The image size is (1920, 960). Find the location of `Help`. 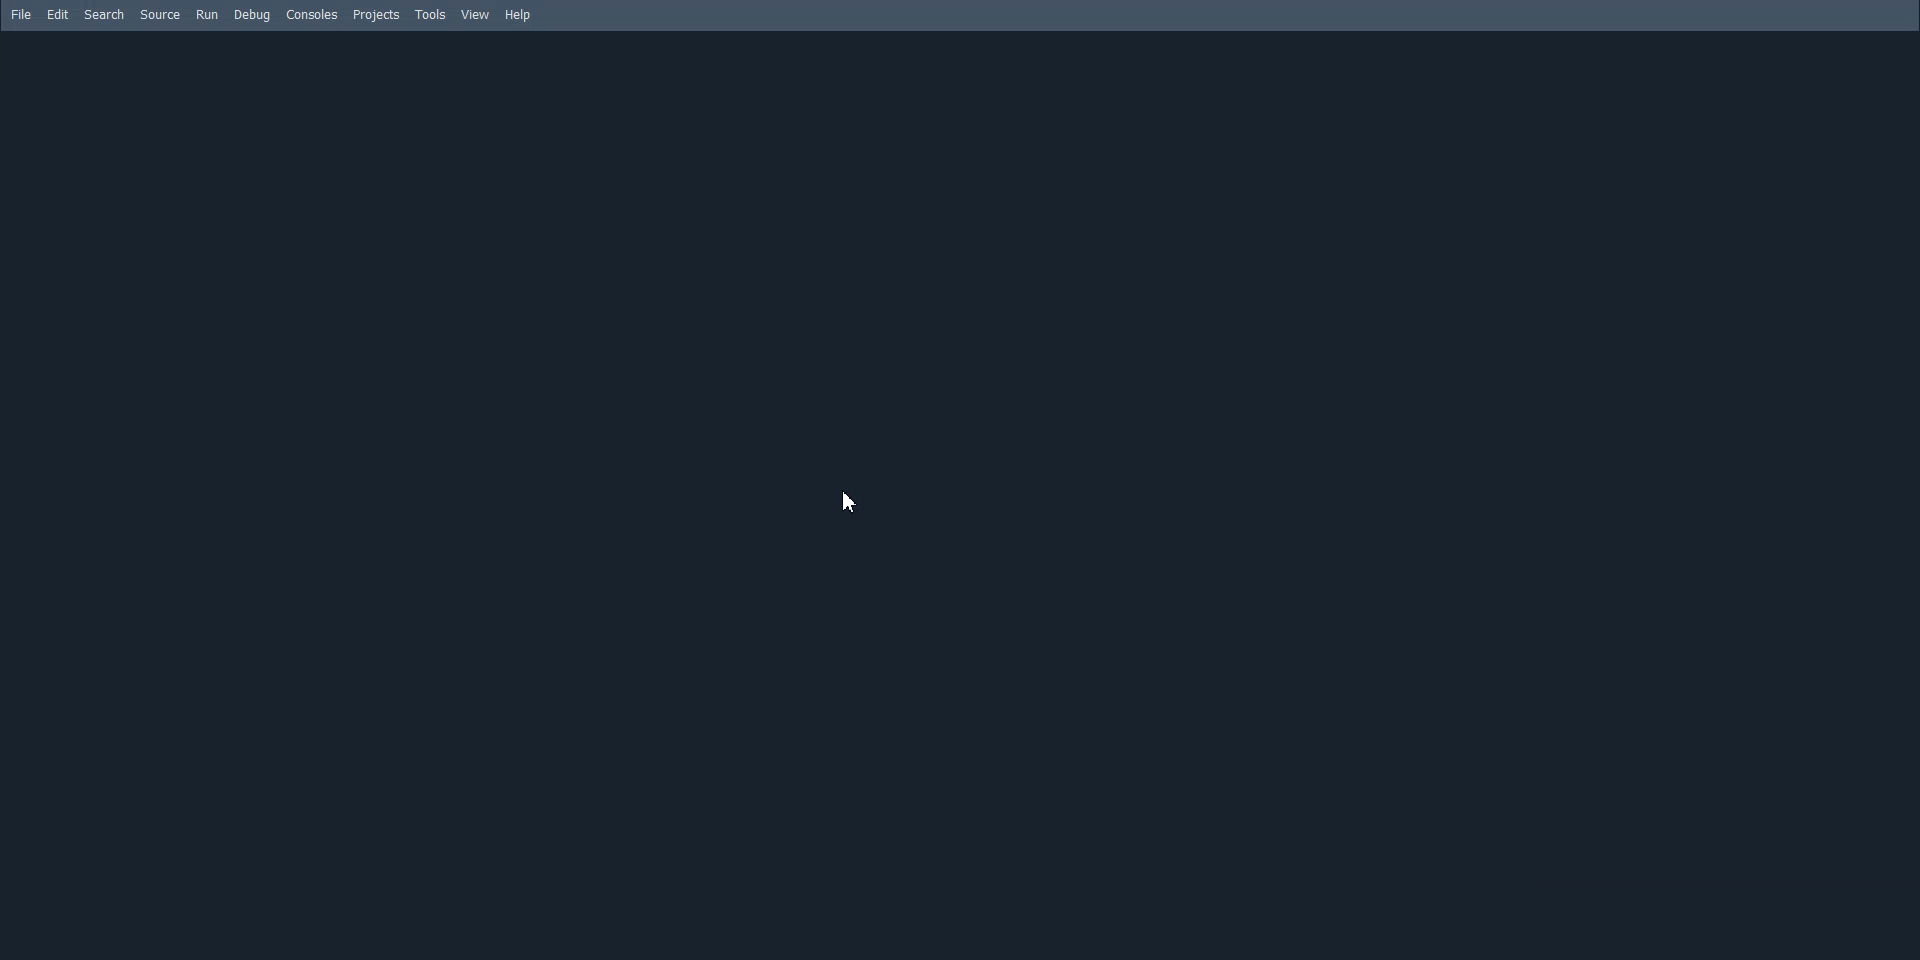

Help is located at coordinates (516, 14).